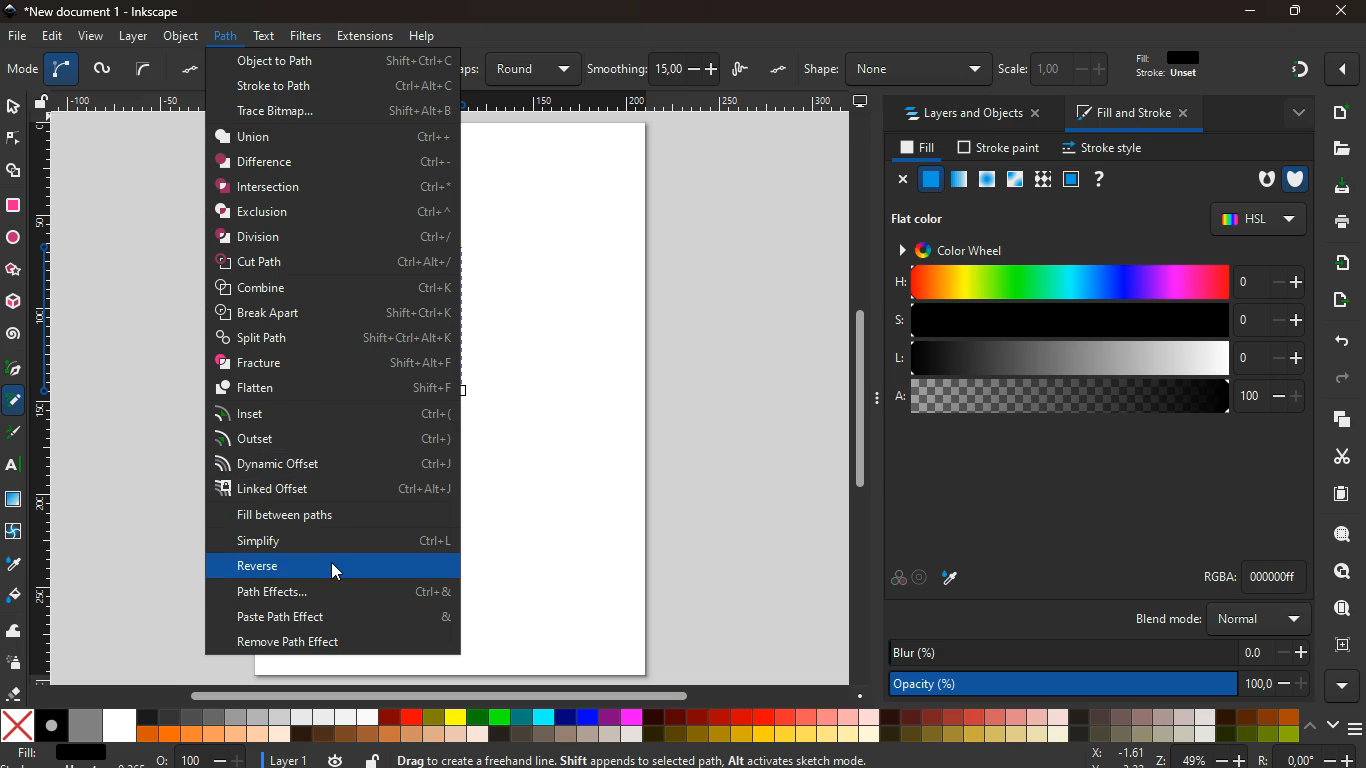 The height and width of the screenshot is (768, 1366). Describe the element at coordinates (1338, 221) in the screenshot. I see `print` at that location.